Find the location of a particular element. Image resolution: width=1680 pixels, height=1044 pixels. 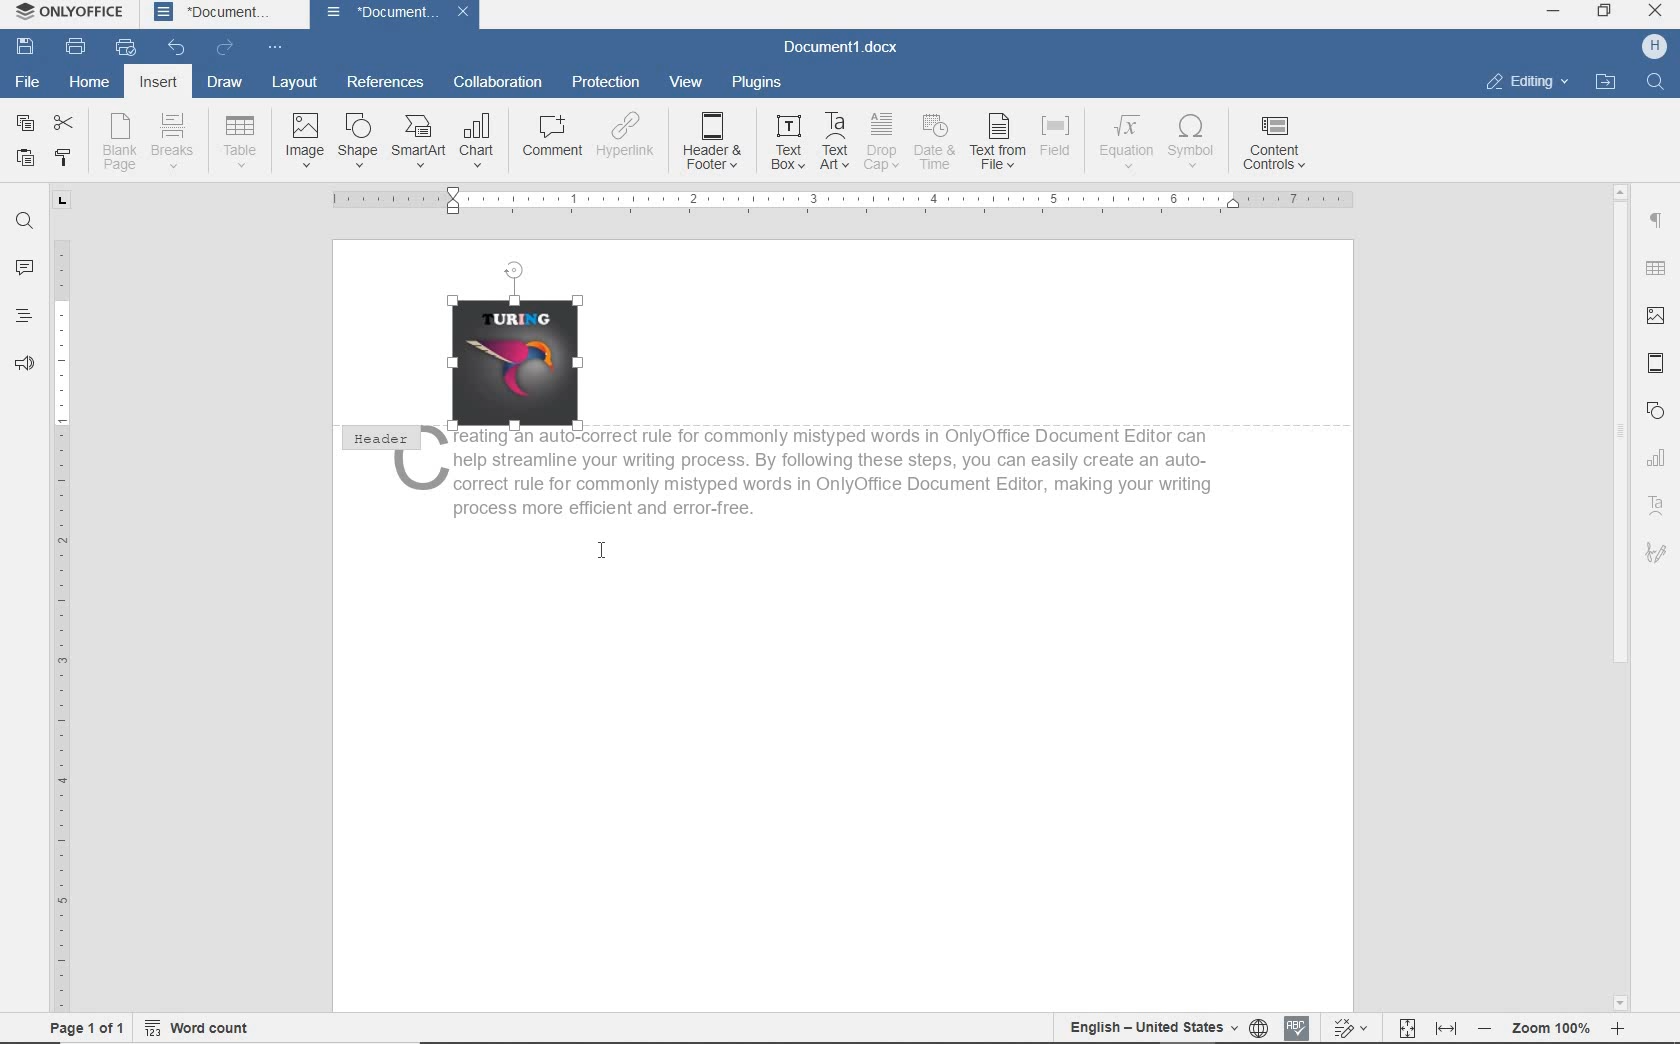

 is located at coordinates (357, 139).